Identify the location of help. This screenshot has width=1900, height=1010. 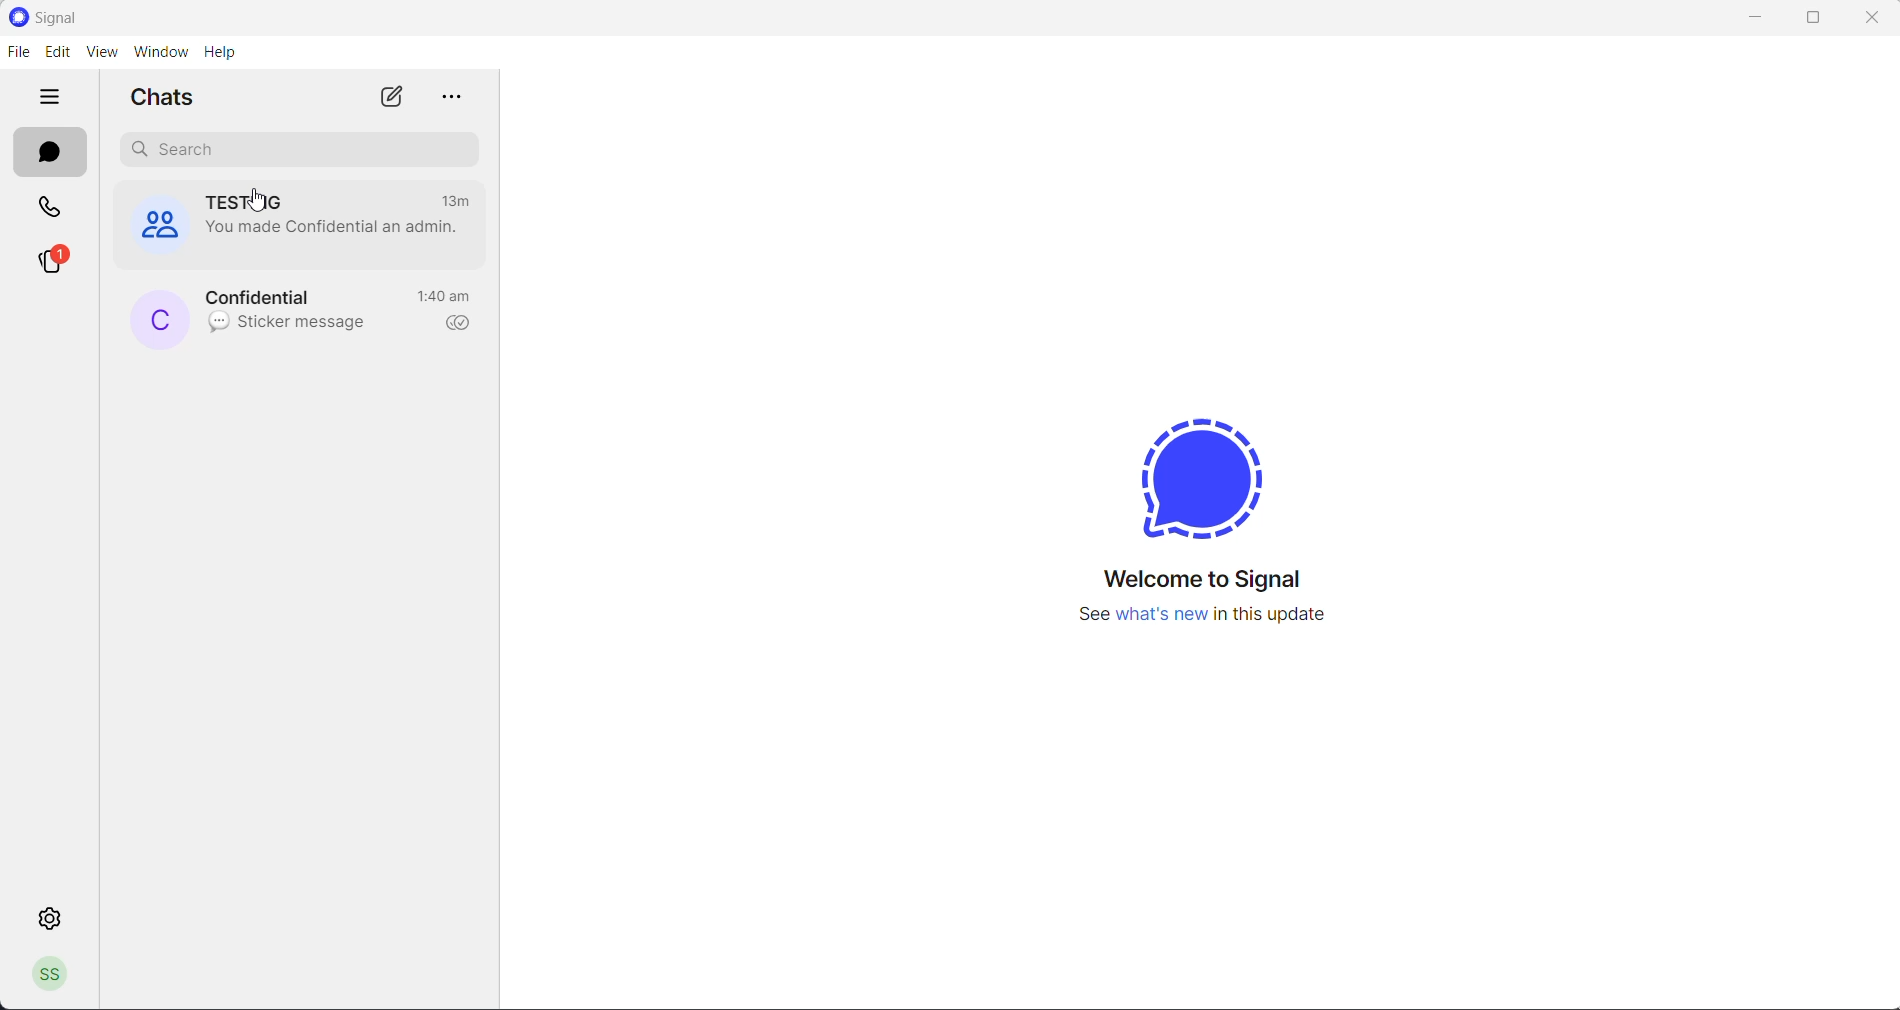
(224, 53).